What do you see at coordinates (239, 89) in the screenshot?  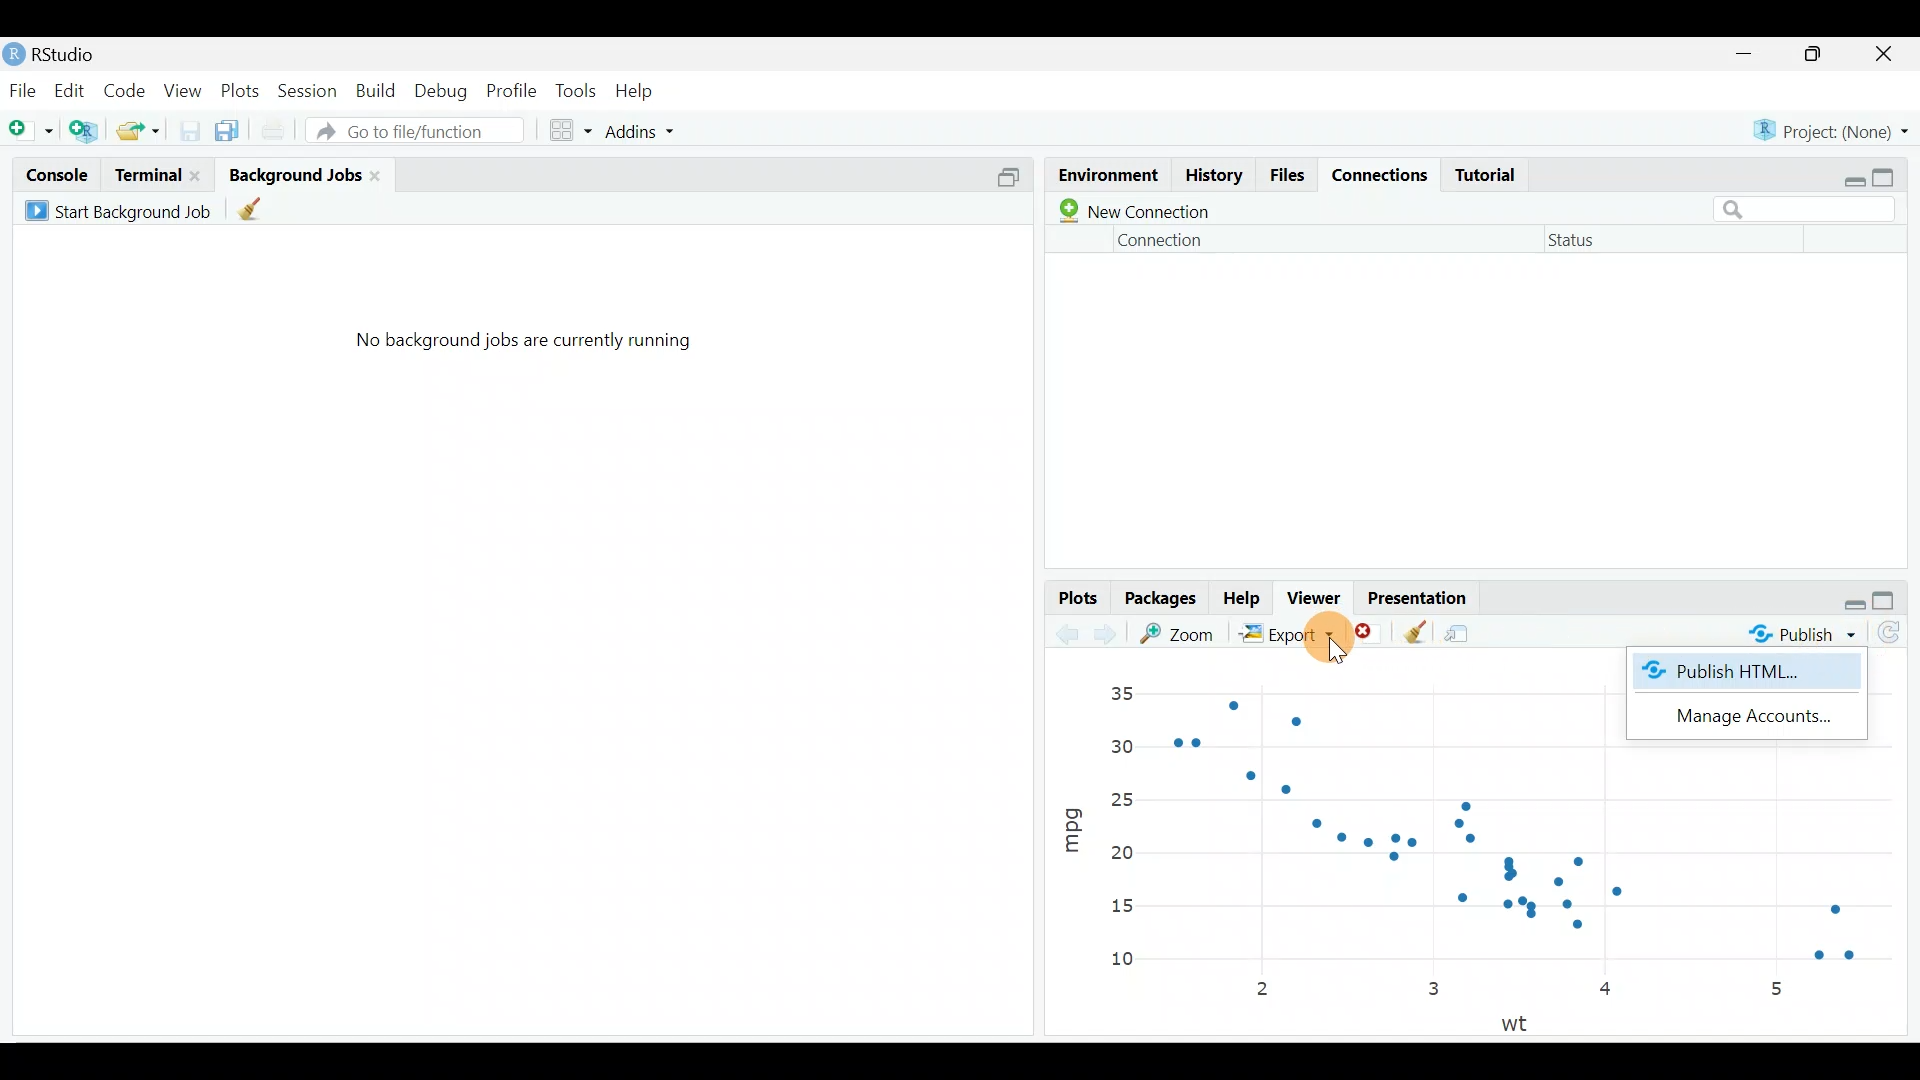 I see `Plots` at bounding box center [239, 89].